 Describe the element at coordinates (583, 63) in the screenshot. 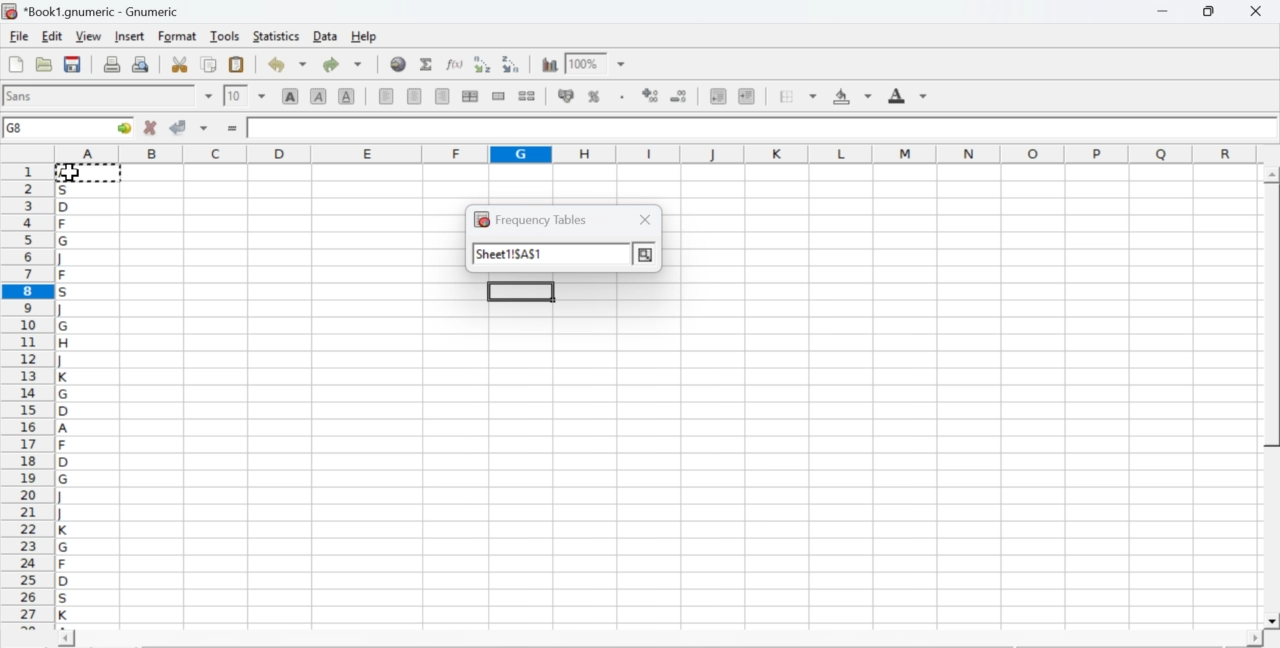

I see `100%` at that location.